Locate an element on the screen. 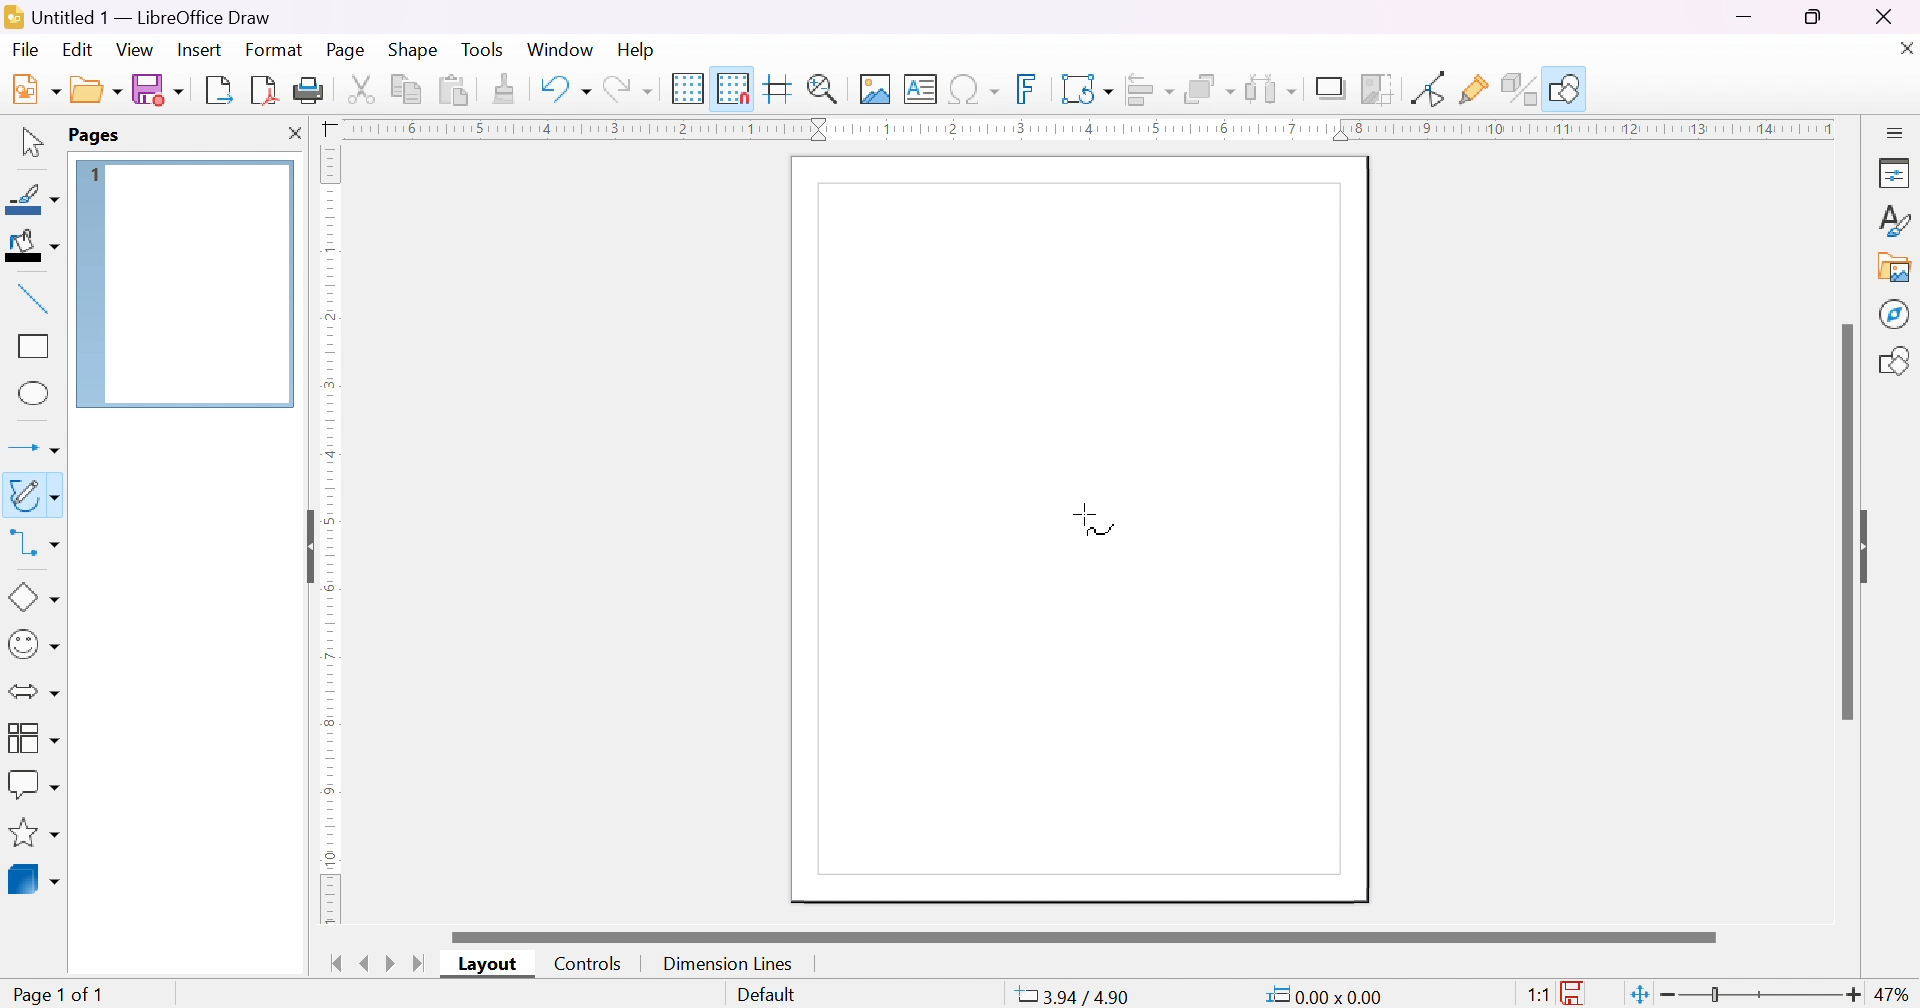 This screenshot has width=1920, height=1008. the documents has not been modified since the last file. is located at coordinates (1576, 995).